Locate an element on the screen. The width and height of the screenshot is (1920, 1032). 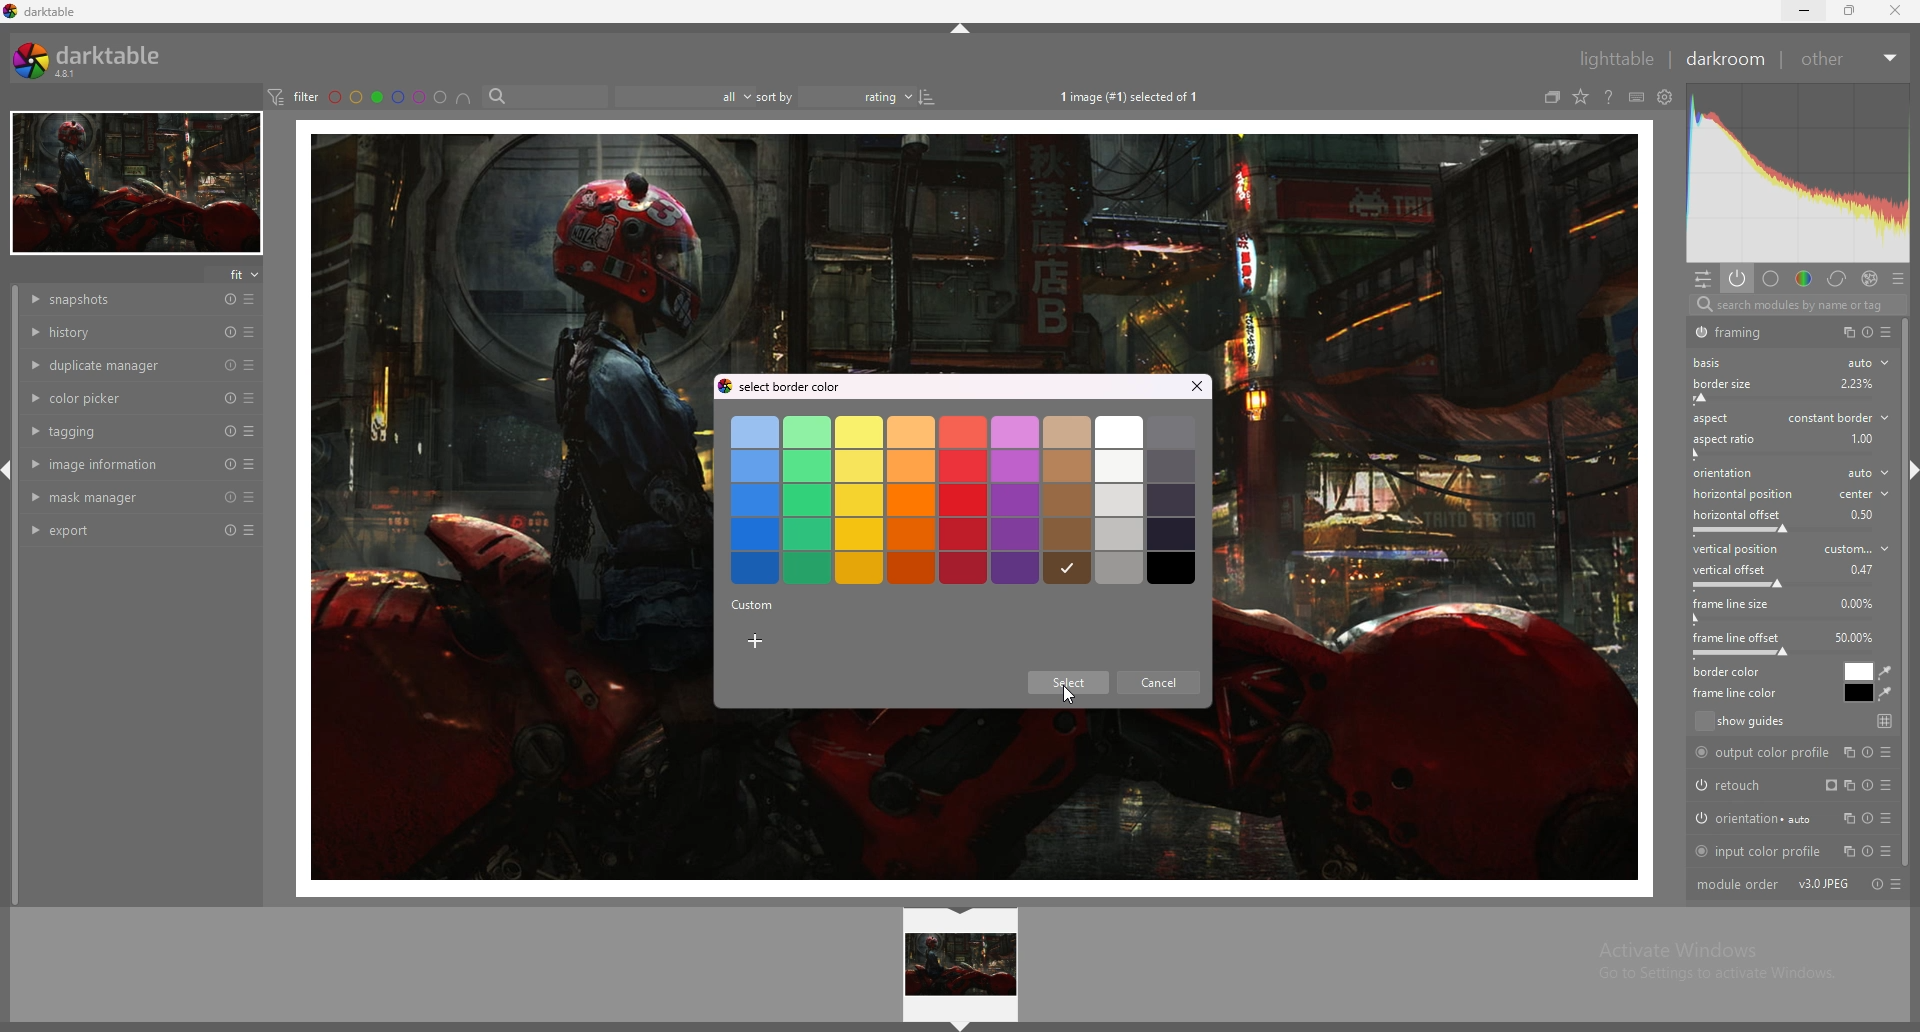
presets is located at coordinates (1900, 884).